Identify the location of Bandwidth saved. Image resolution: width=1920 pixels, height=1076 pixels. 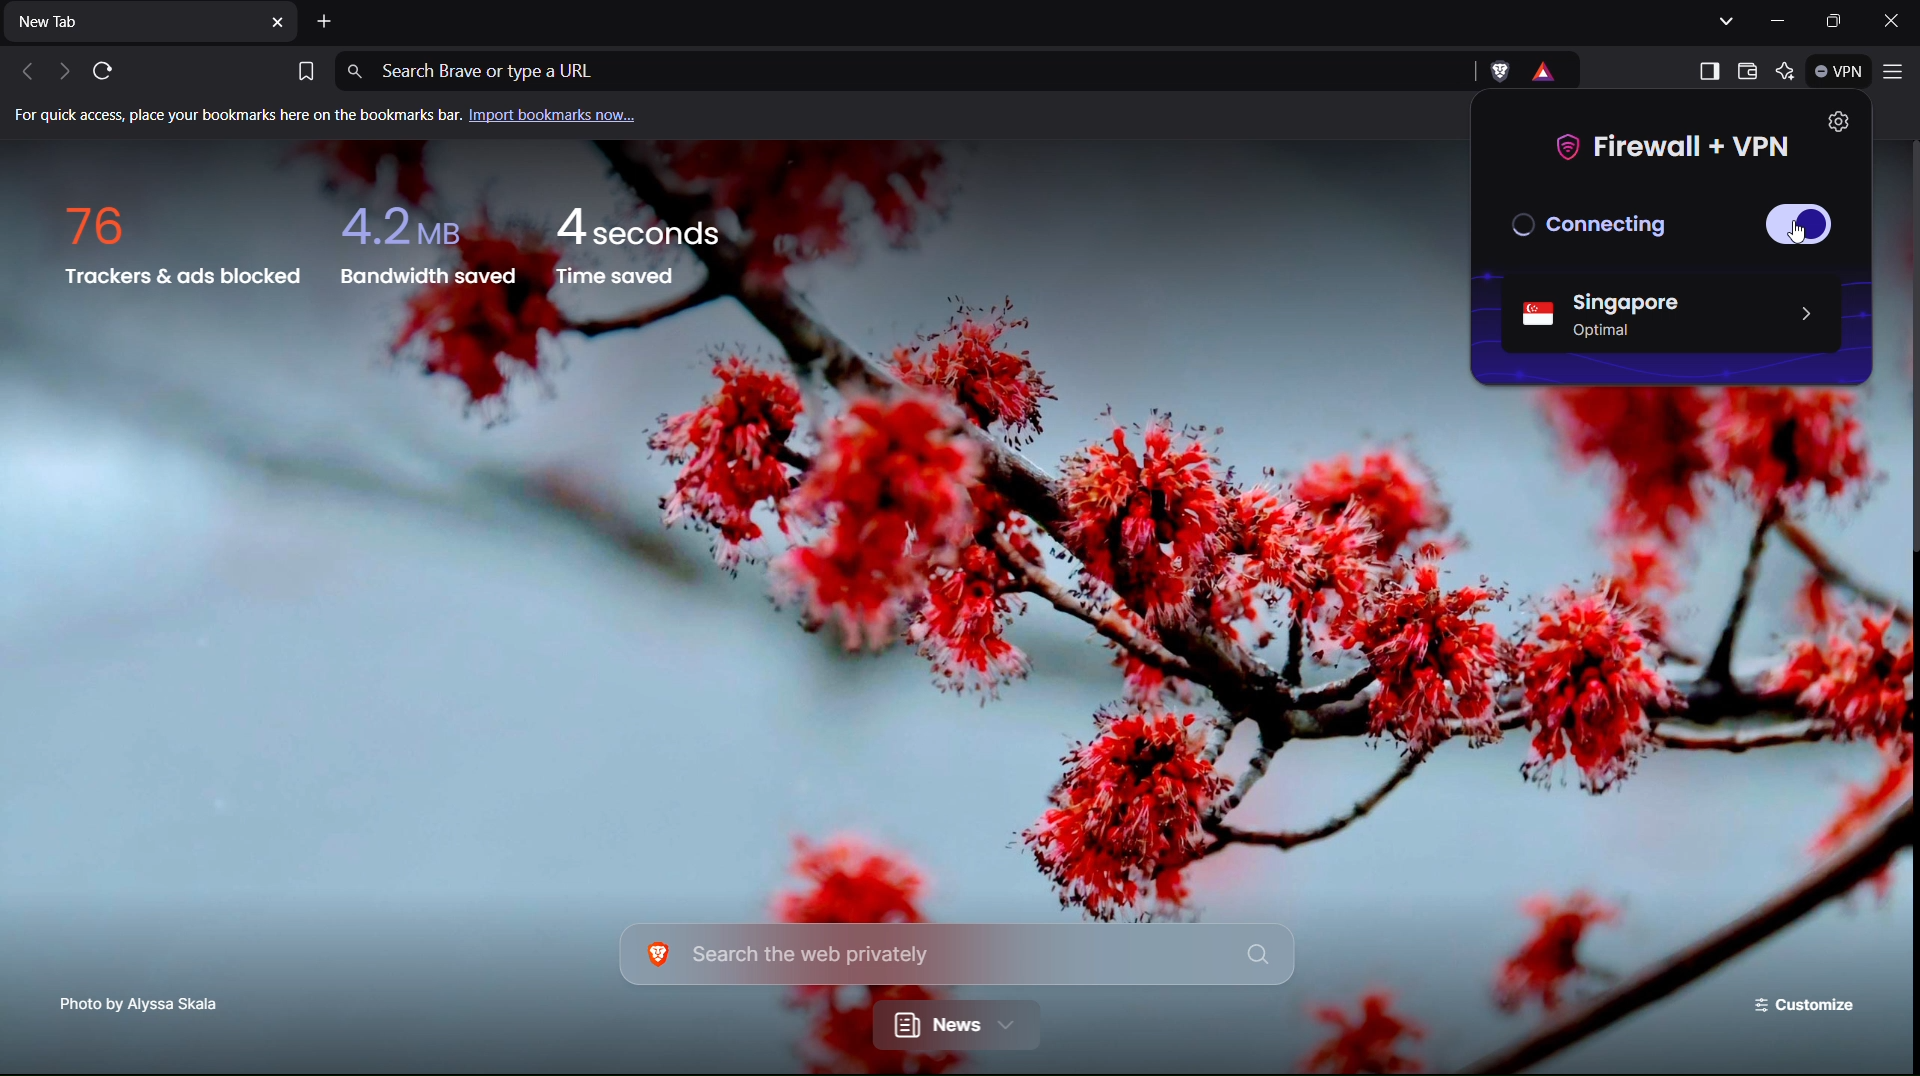
(425, 248).